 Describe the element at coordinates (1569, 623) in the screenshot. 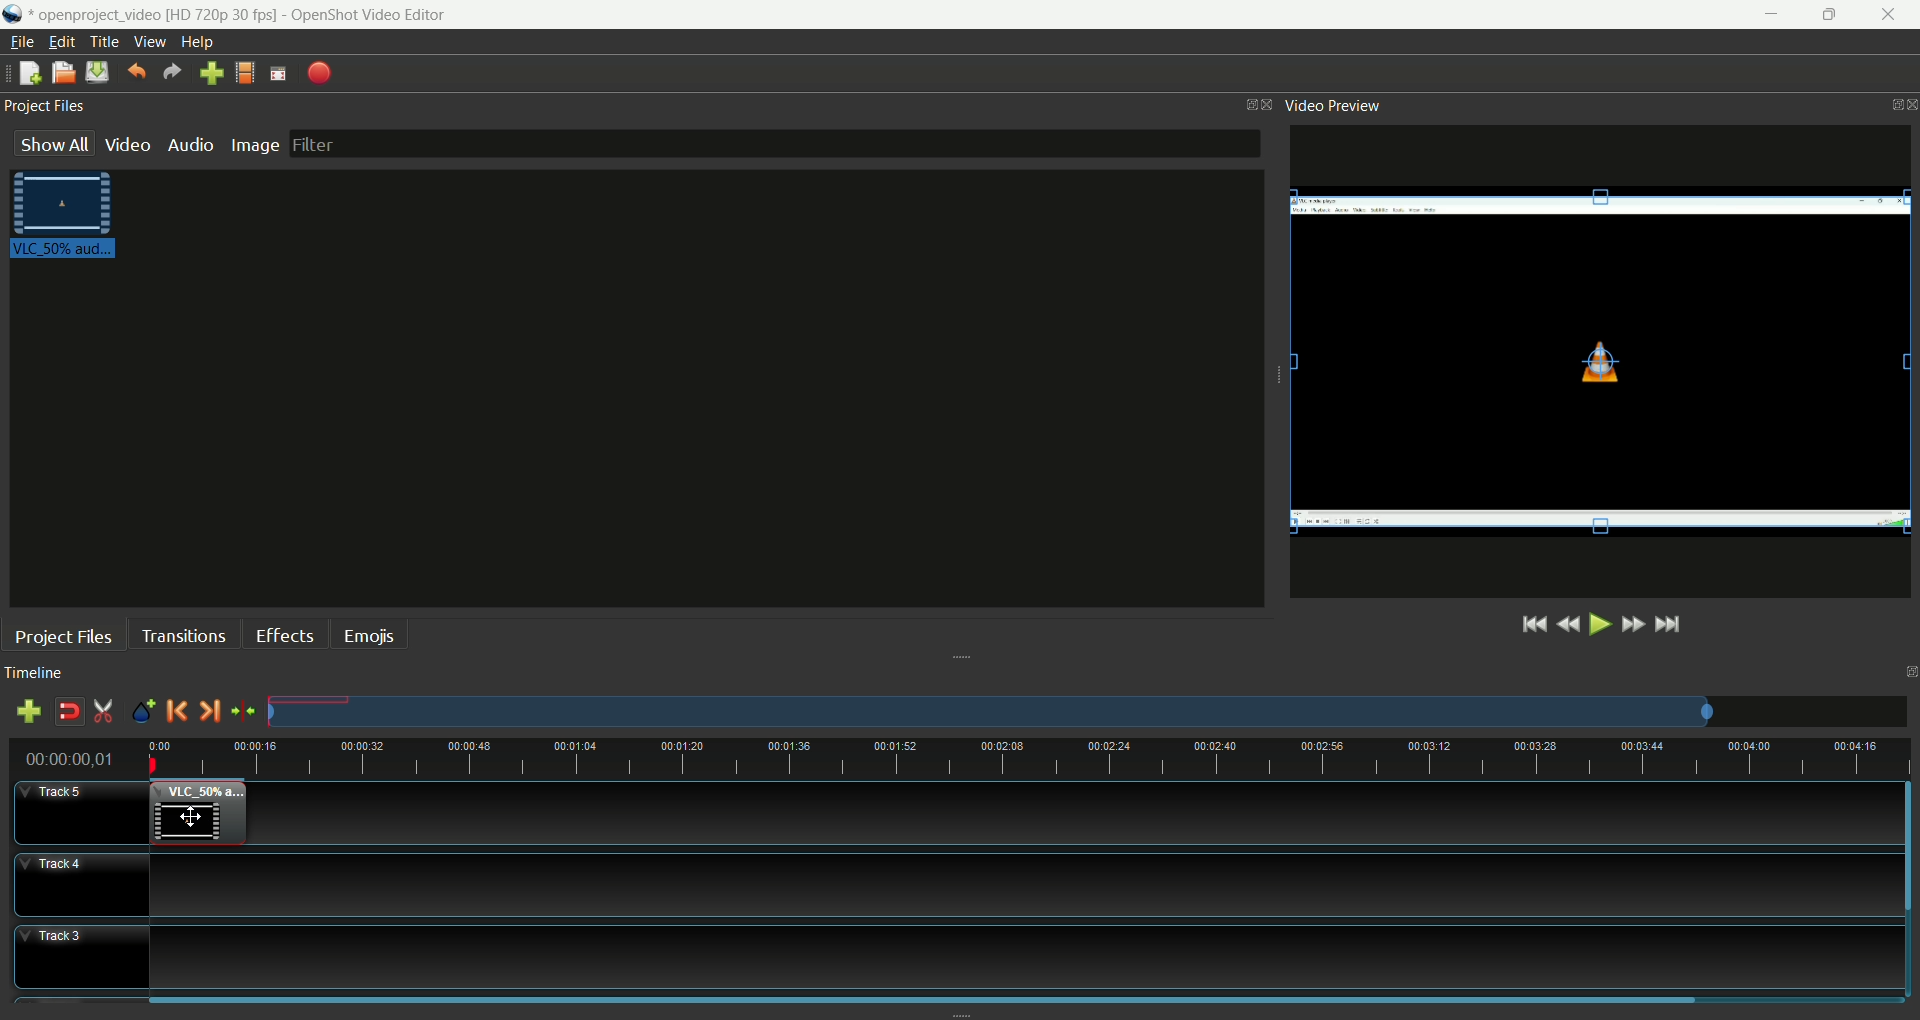

I see `rewind` at that location.